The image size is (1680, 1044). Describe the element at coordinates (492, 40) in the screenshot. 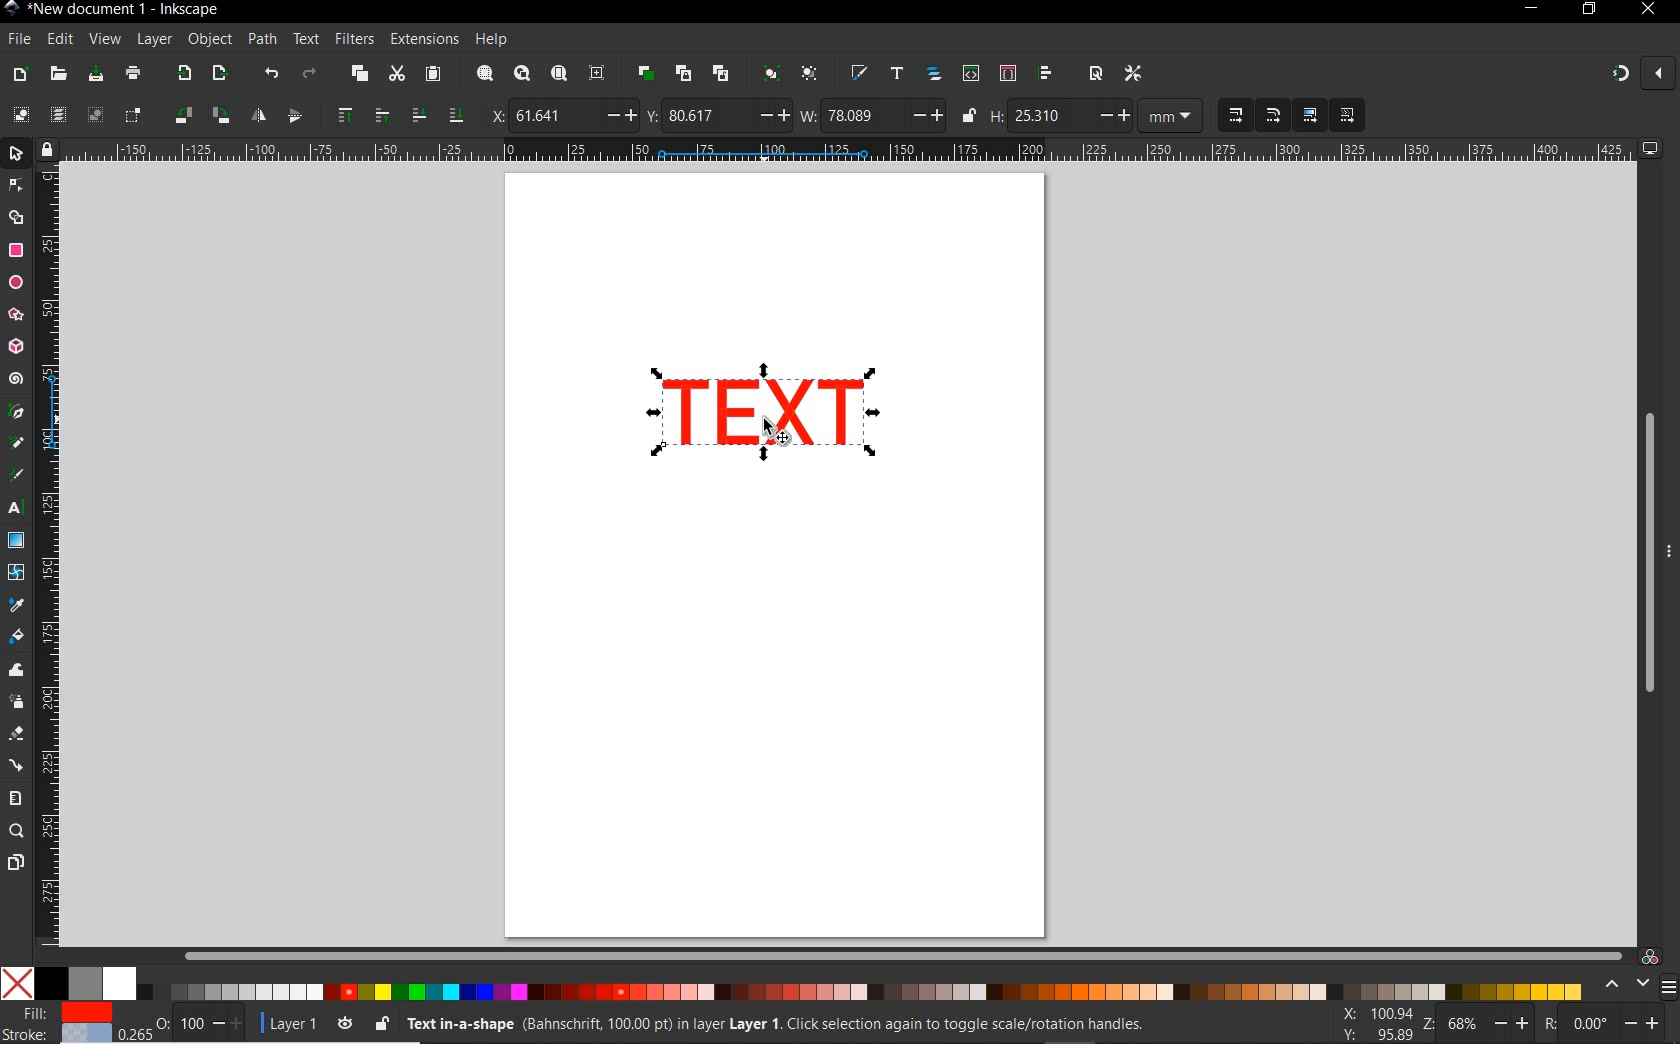

I see `help` at that location.